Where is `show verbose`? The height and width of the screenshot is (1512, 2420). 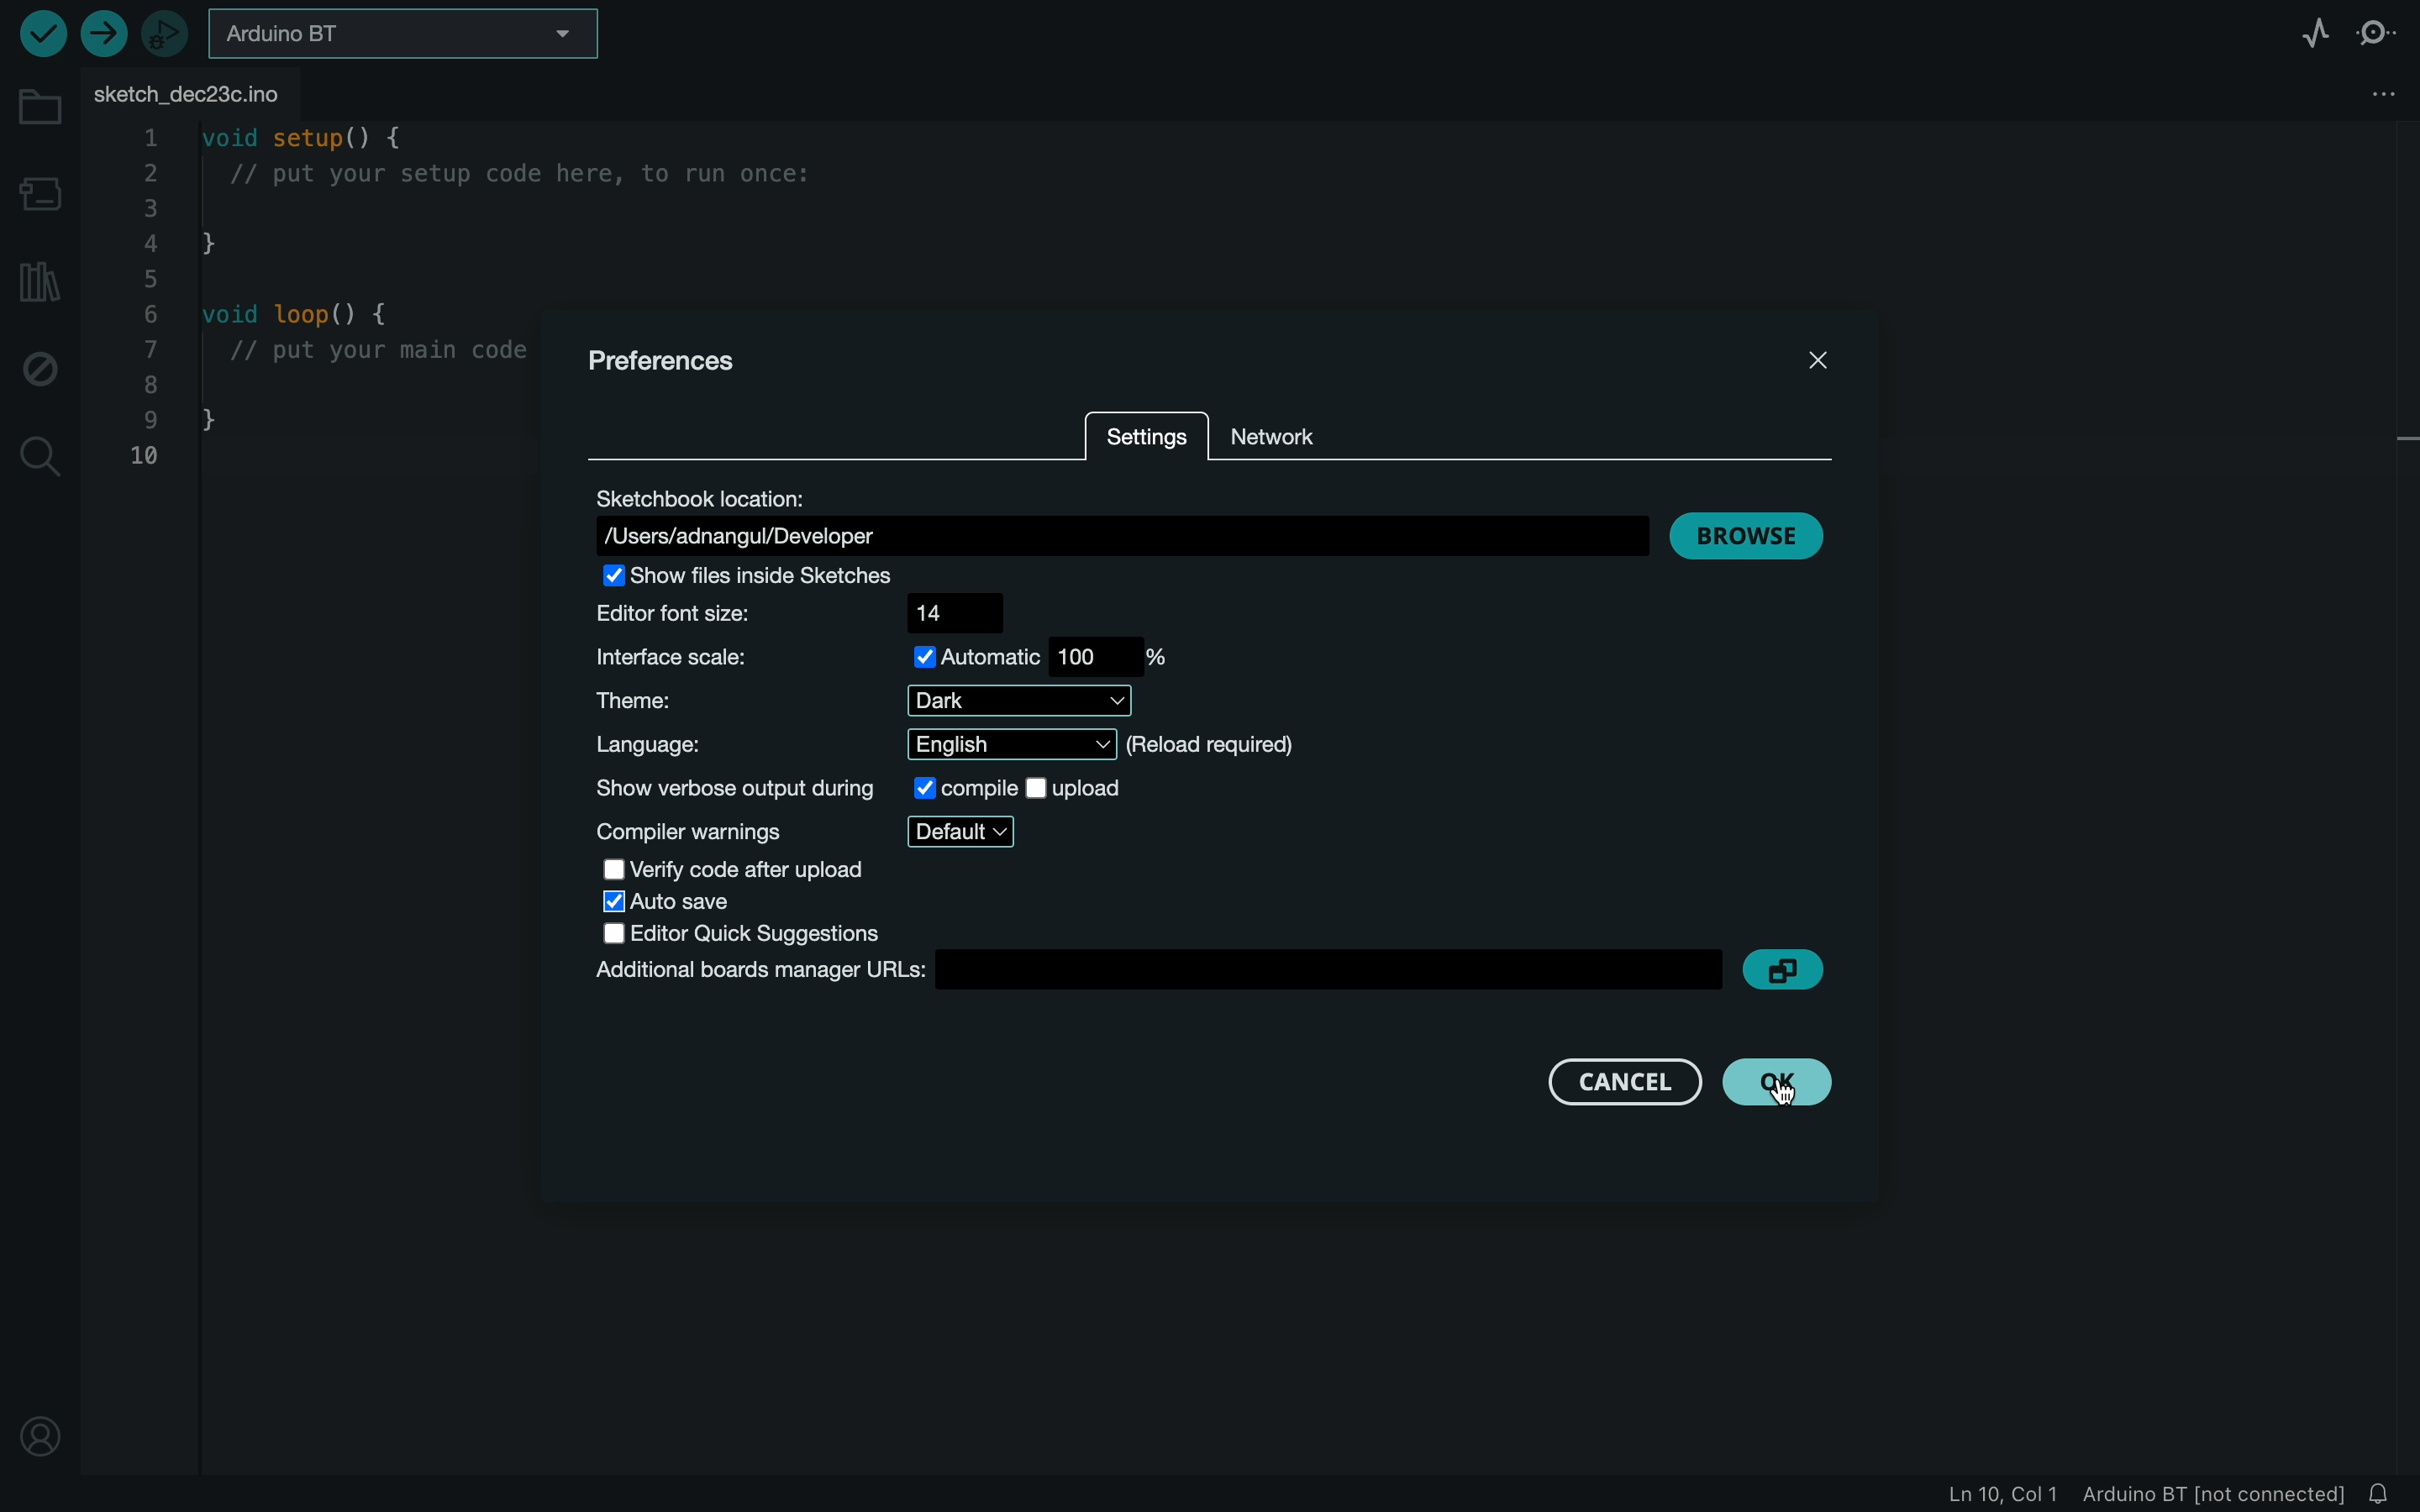 show verbose is located at coordinates (861, 788).